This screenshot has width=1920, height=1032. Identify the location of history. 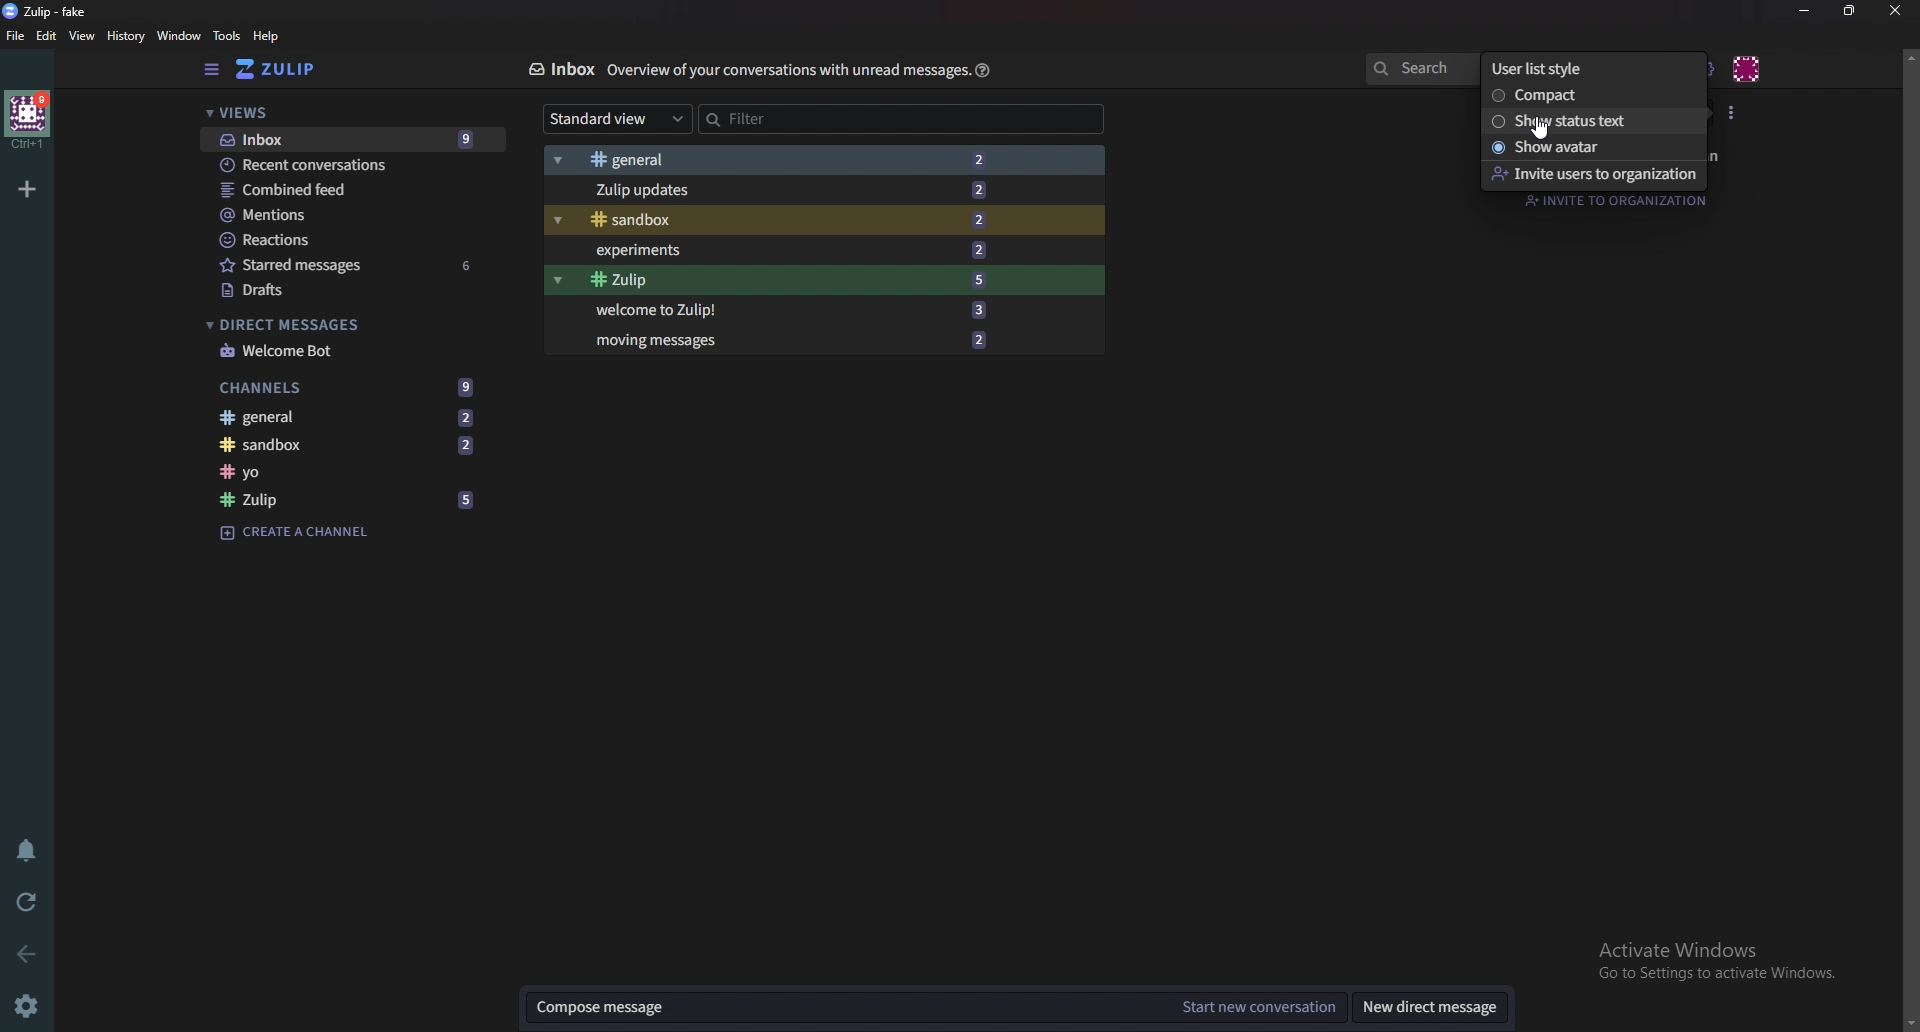
(122, 36).